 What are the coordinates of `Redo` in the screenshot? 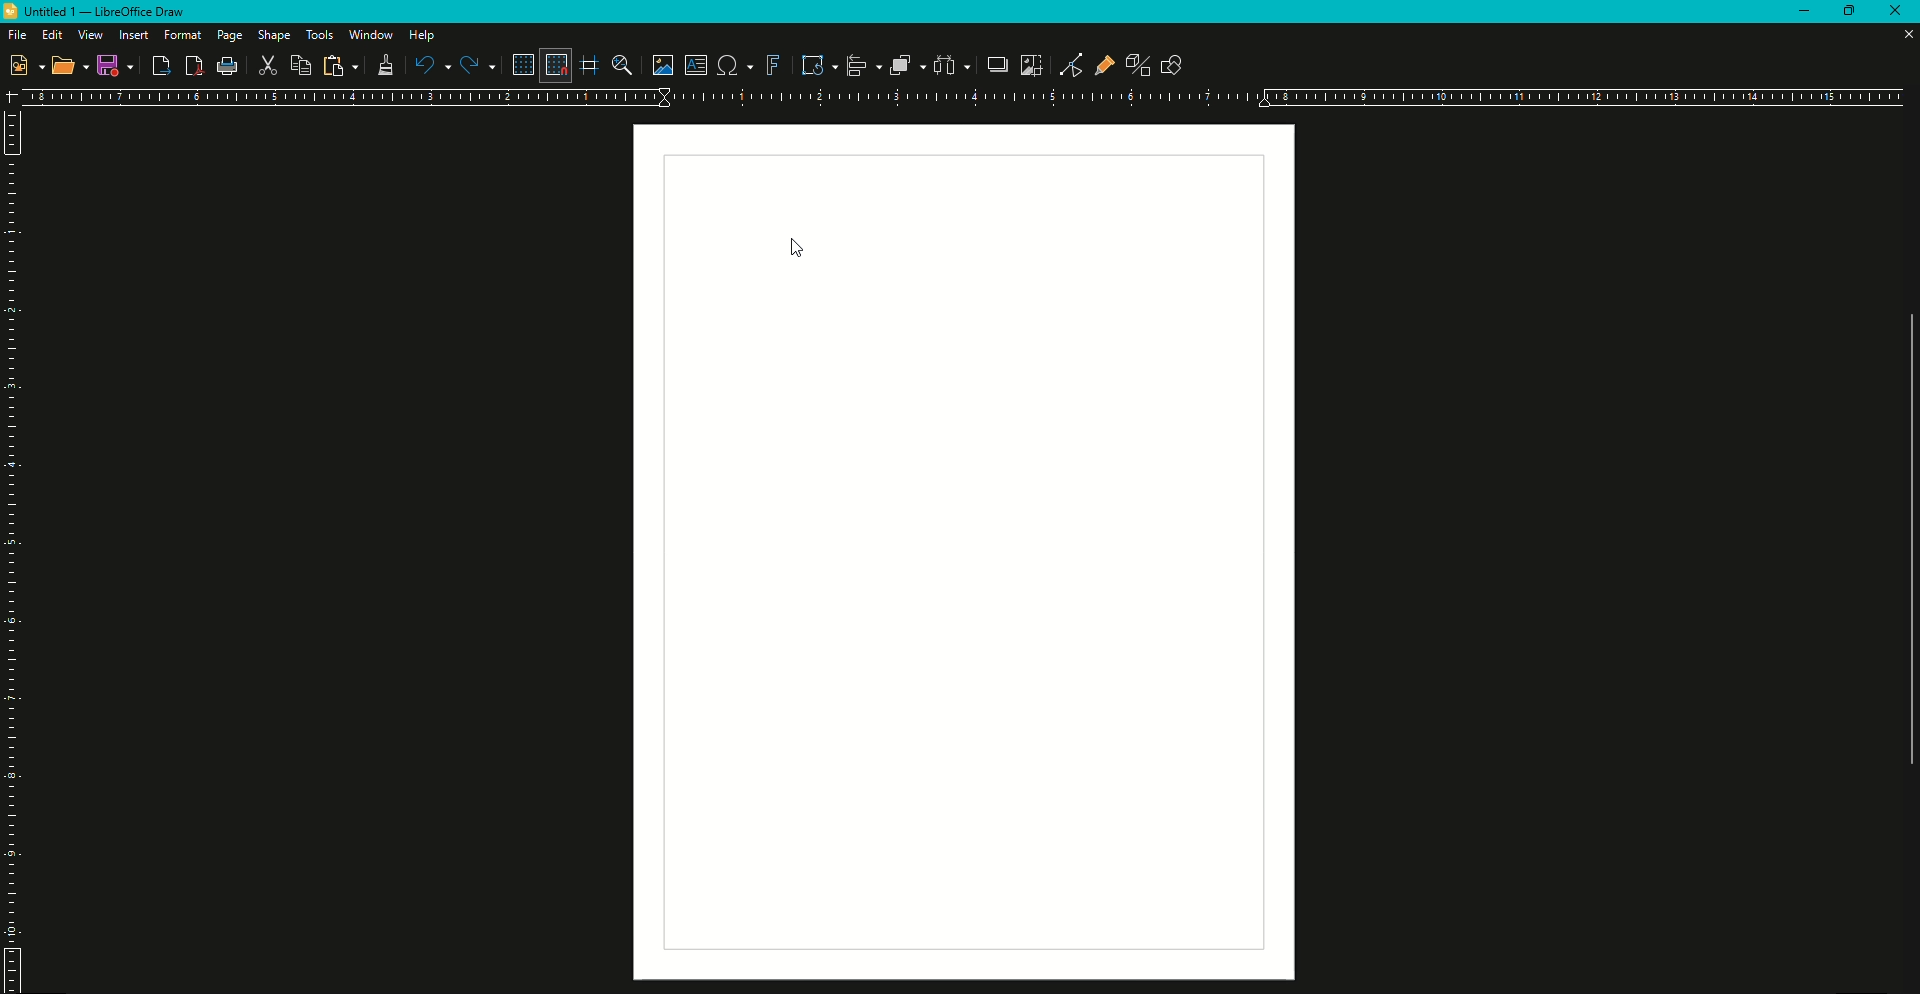 It's located at (478, 65).